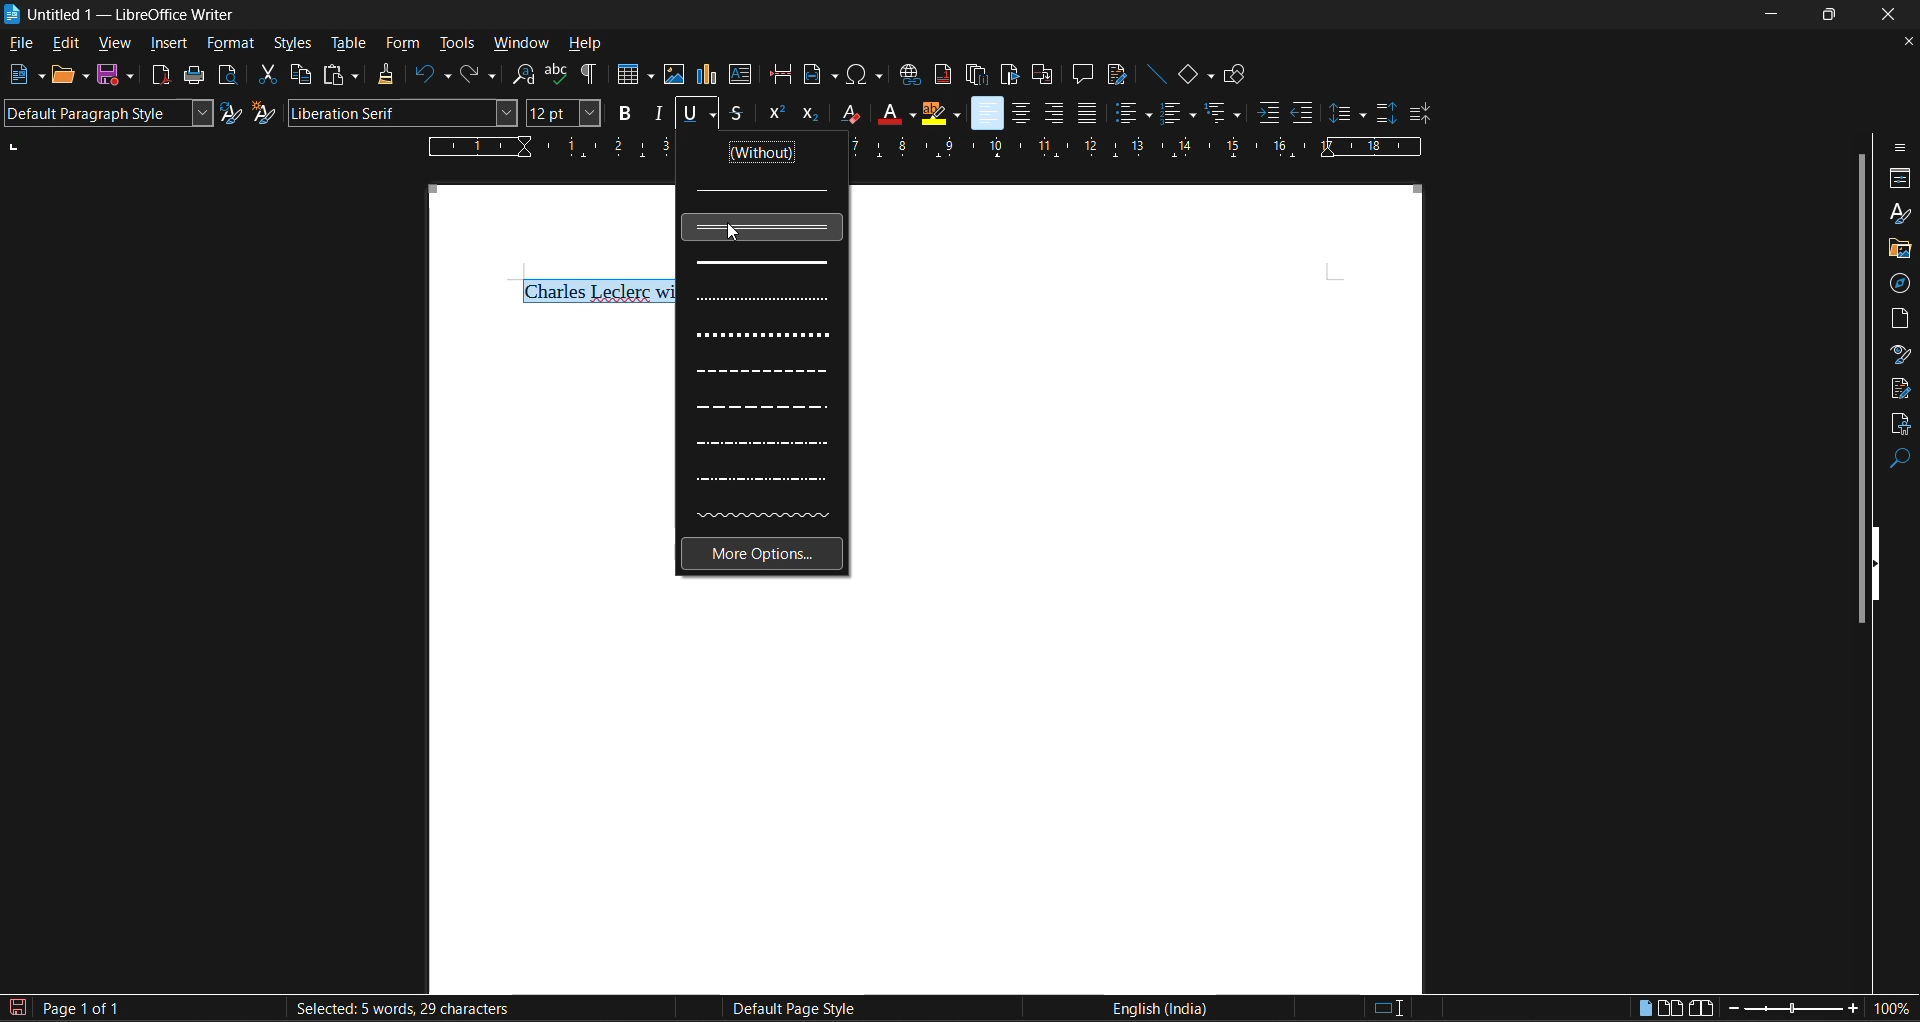  What do you see at coordinates (125, 14) in the screenshot?
I see `app and document name` at bounding box center [125, 14].